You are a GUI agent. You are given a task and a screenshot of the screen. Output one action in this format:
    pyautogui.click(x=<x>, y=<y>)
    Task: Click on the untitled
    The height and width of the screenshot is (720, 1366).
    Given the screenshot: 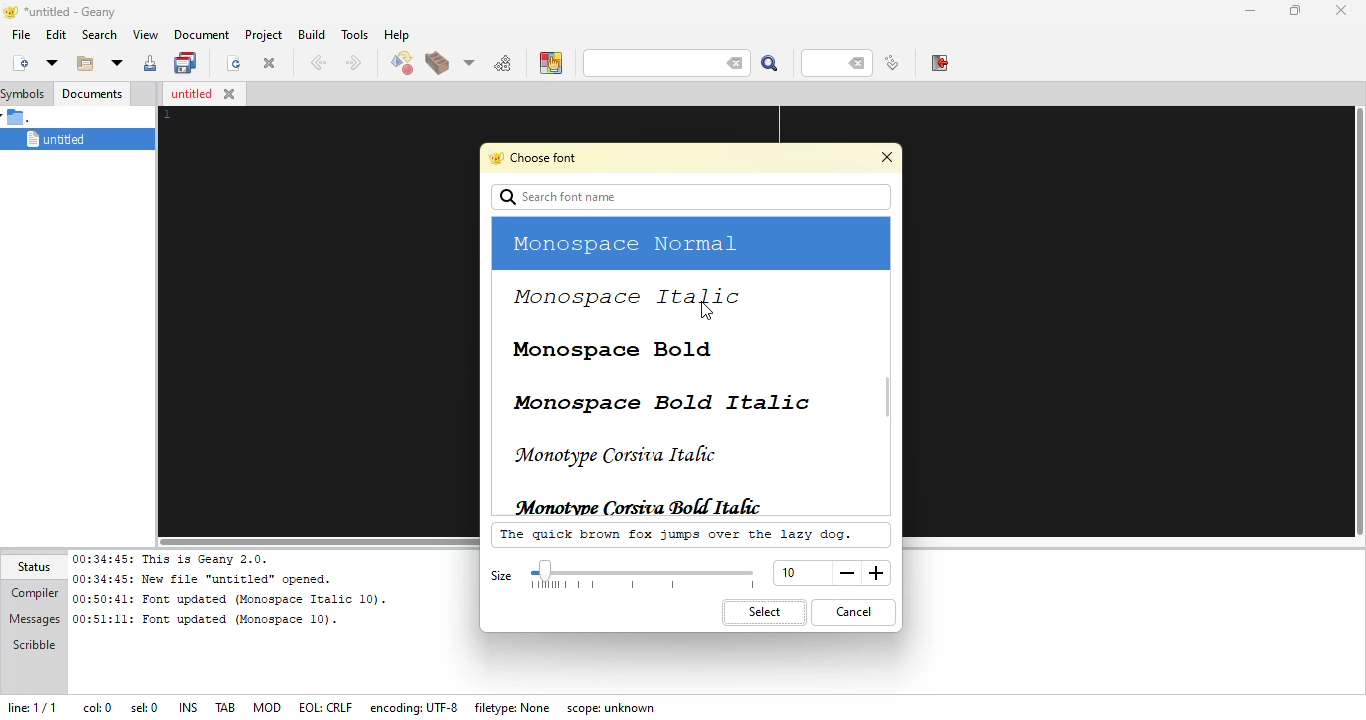 What is the action you would take?
    pyautogui.click(x=73, y=140)
    